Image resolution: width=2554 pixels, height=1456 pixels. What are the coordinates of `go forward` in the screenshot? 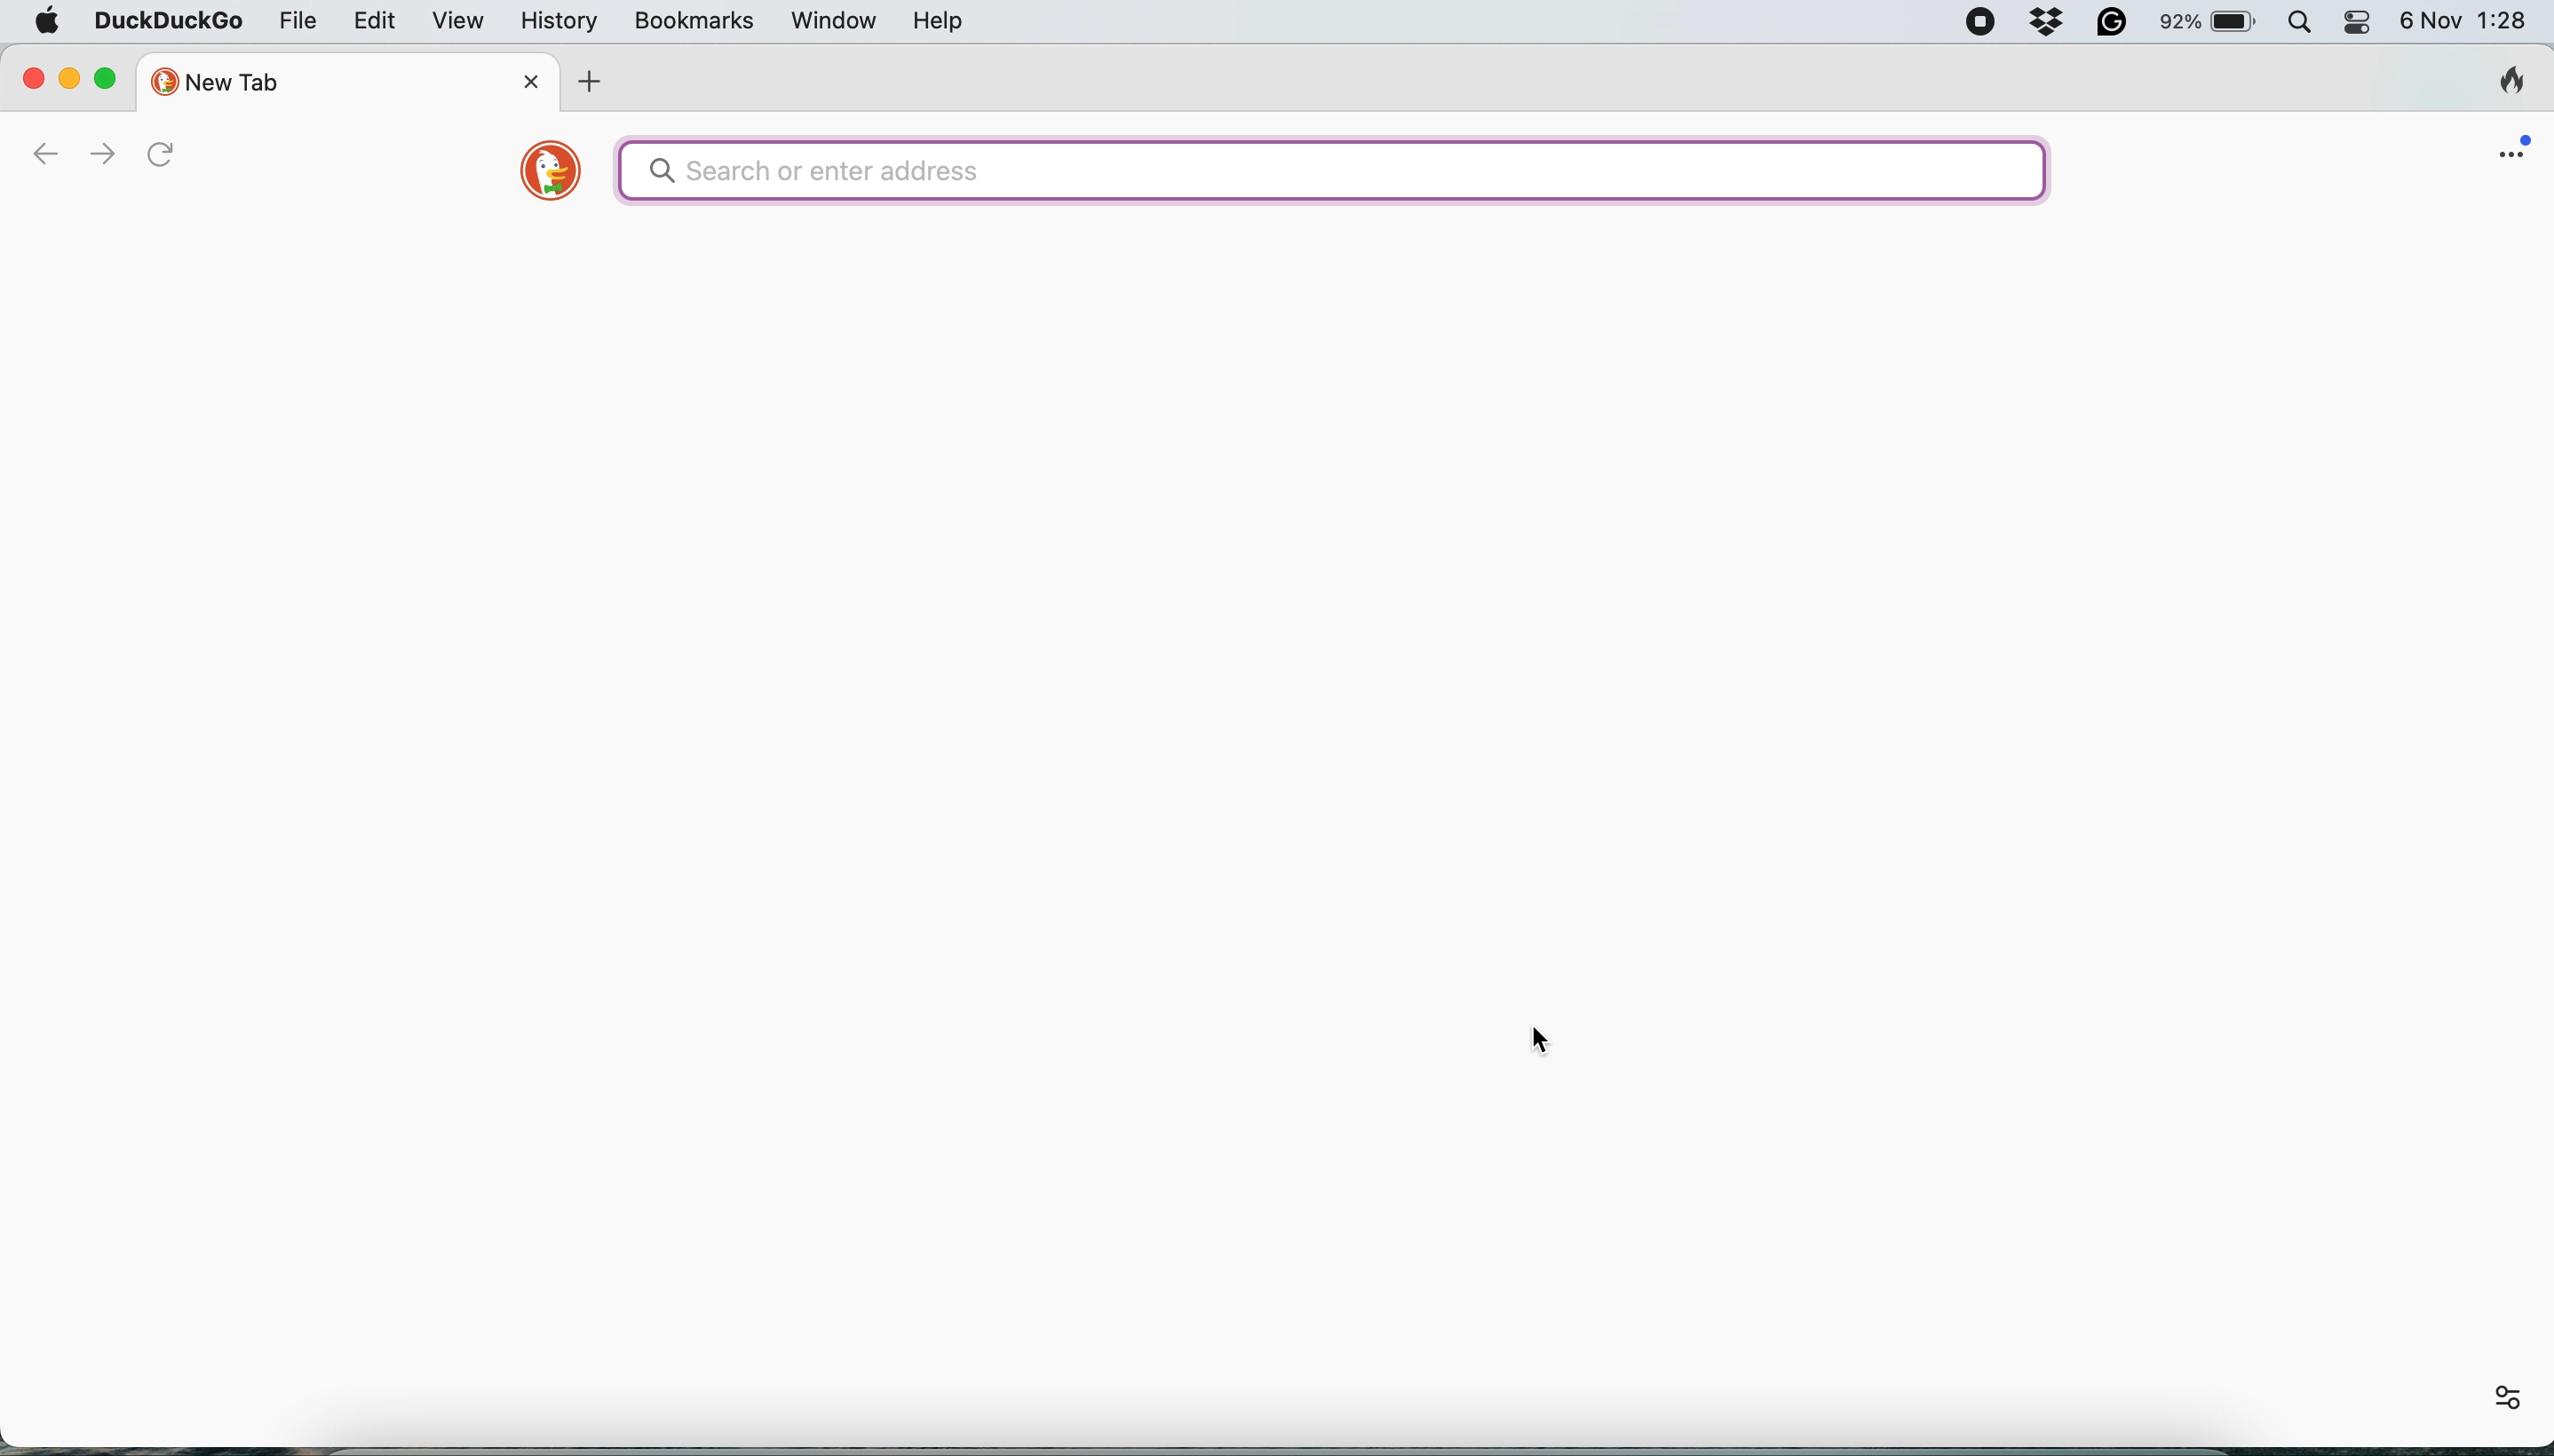 It's located at (101, 154).